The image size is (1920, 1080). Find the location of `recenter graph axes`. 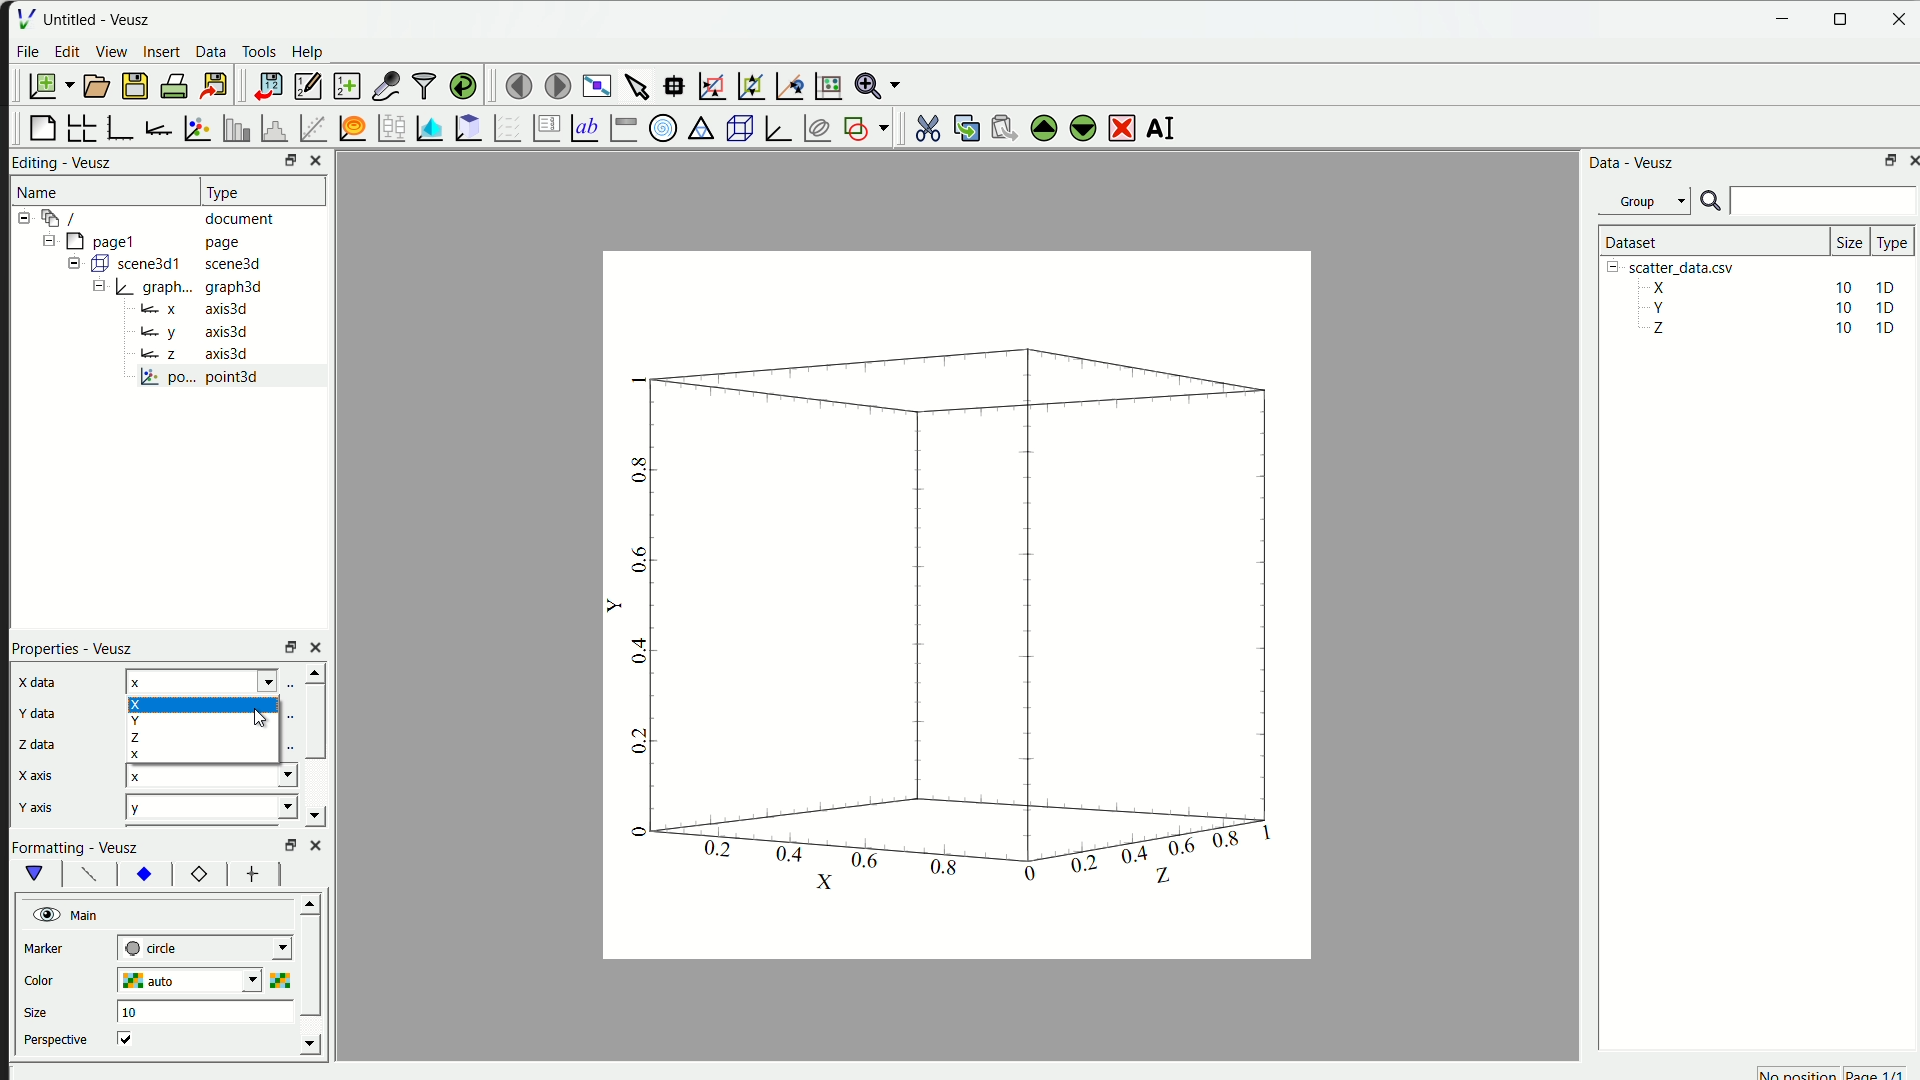

recenter graph axes is located at coordinates (784, 82).